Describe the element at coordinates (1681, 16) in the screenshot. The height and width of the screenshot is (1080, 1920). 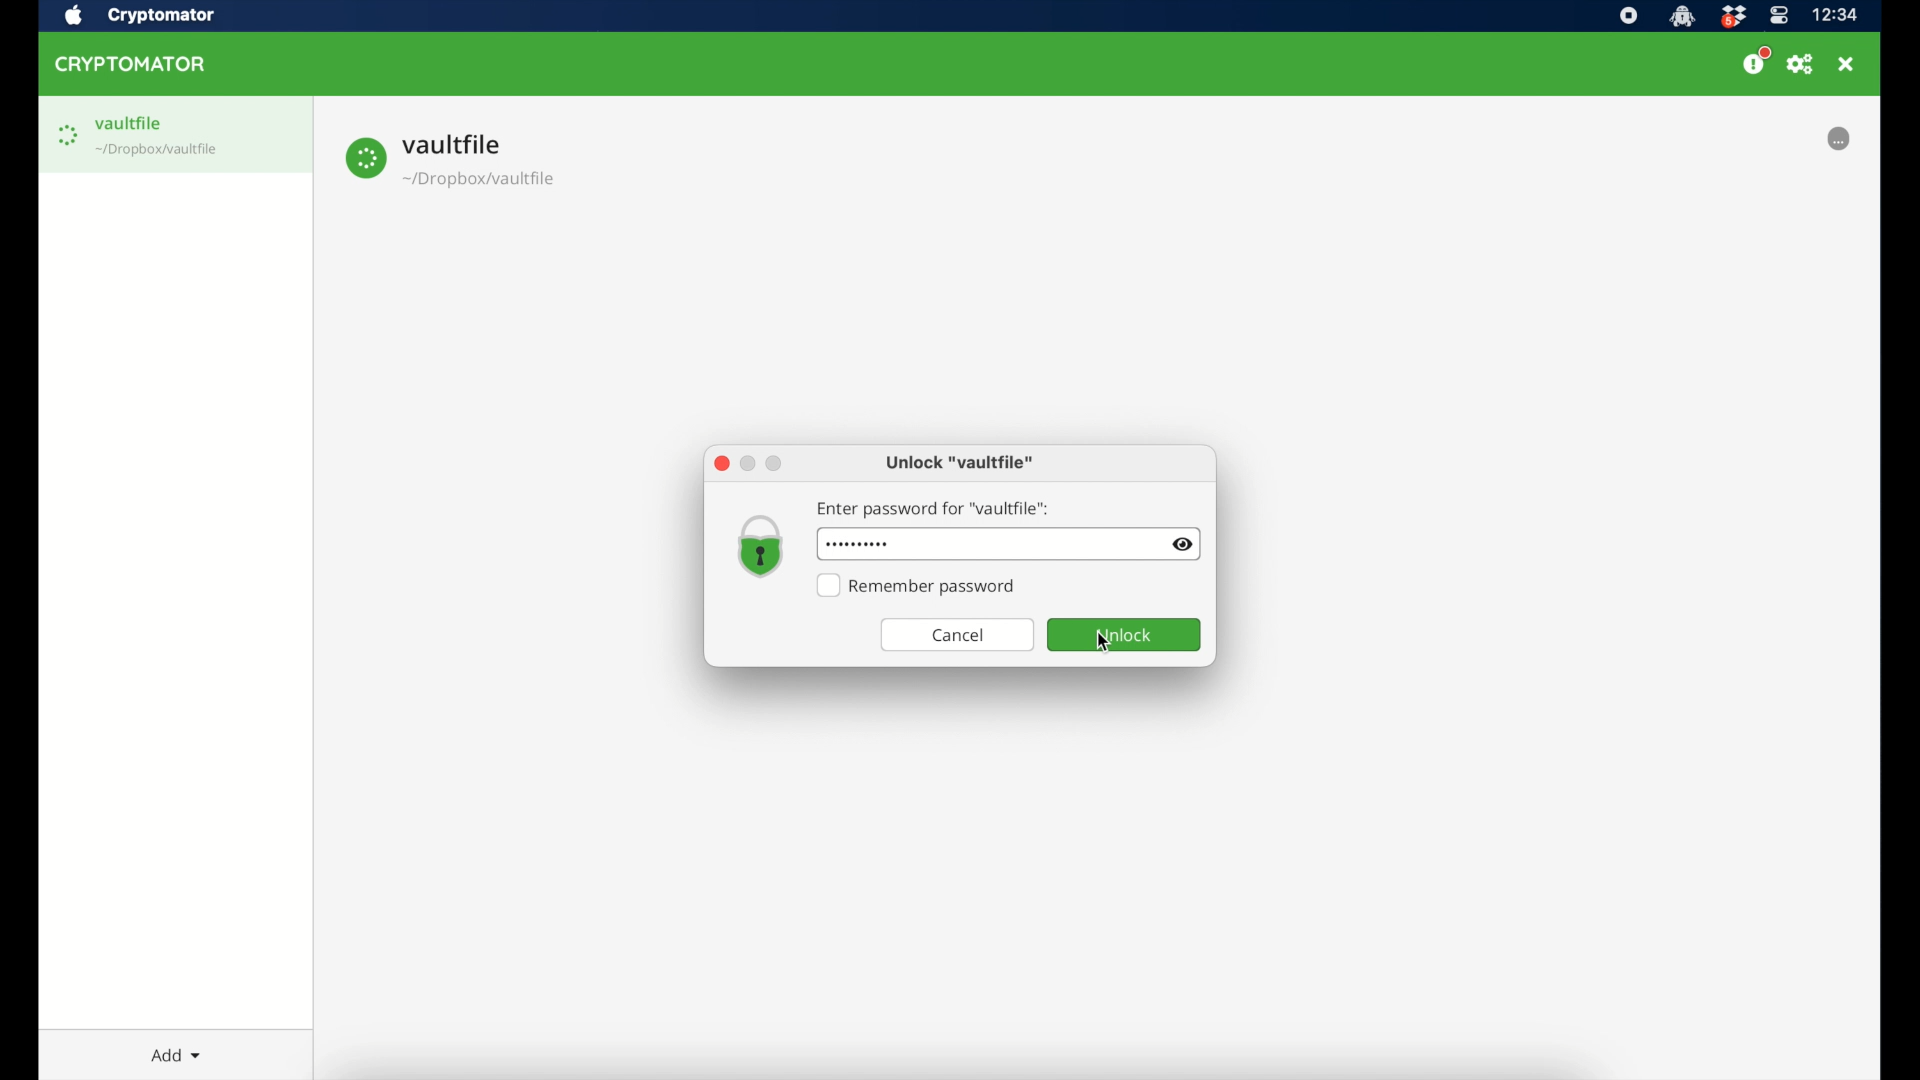
I see `cryptomator icon` at that location.